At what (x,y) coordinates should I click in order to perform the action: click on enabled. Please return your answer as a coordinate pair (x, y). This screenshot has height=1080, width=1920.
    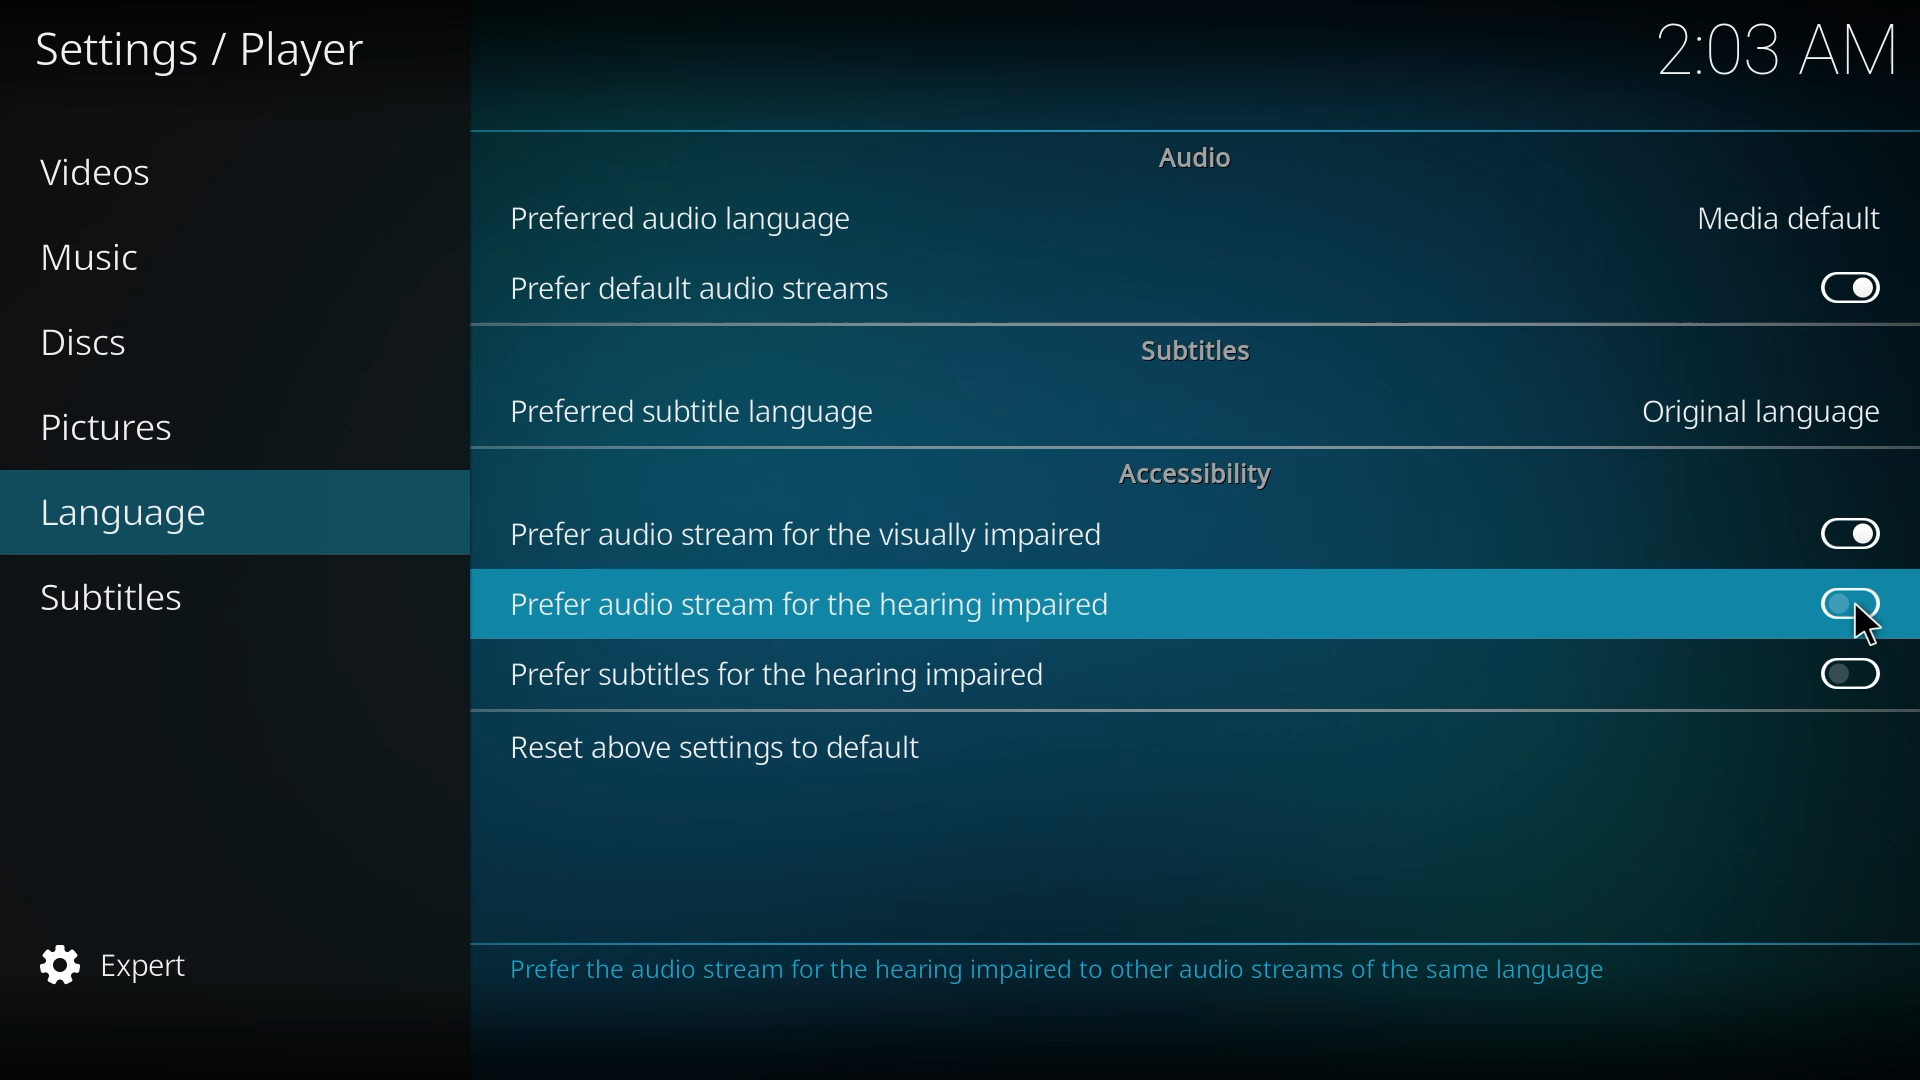
    Looking at the image, I should click on (1850, 287).